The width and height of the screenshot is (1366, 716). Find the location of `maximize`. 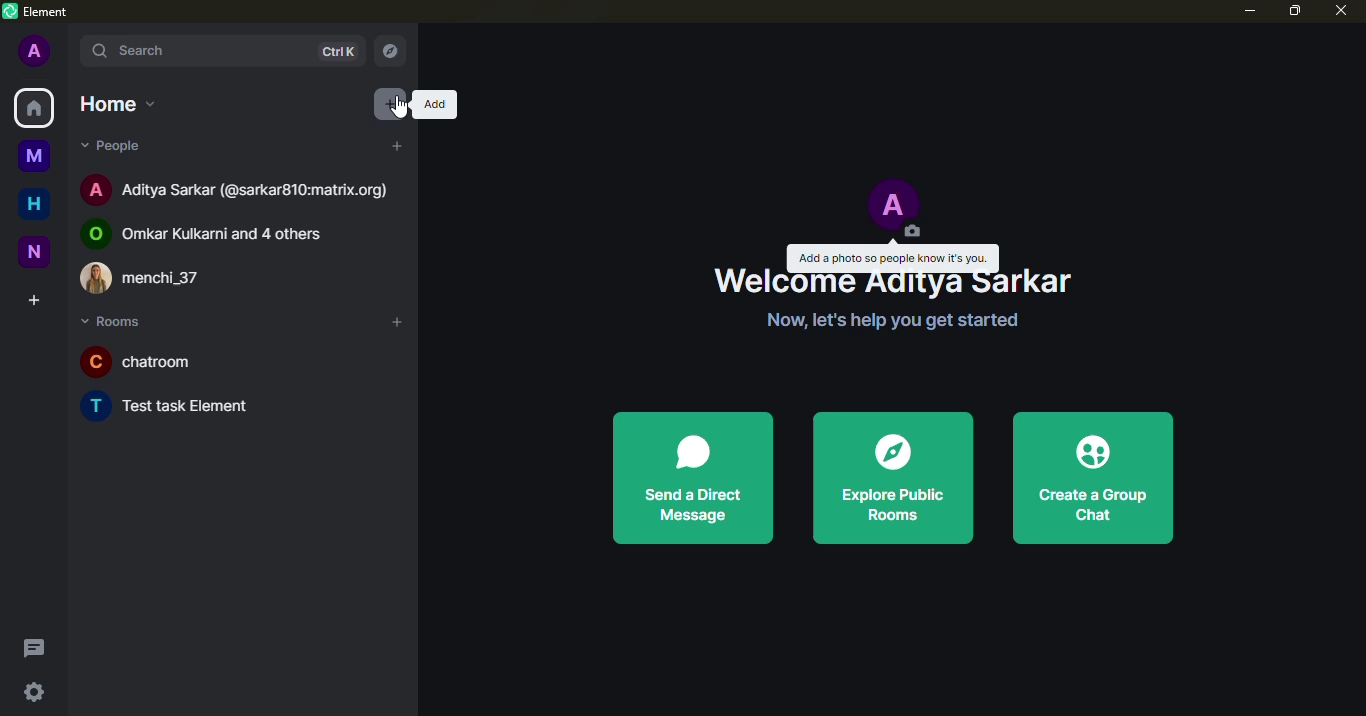

maximize is located at coordinates (1294, 12).